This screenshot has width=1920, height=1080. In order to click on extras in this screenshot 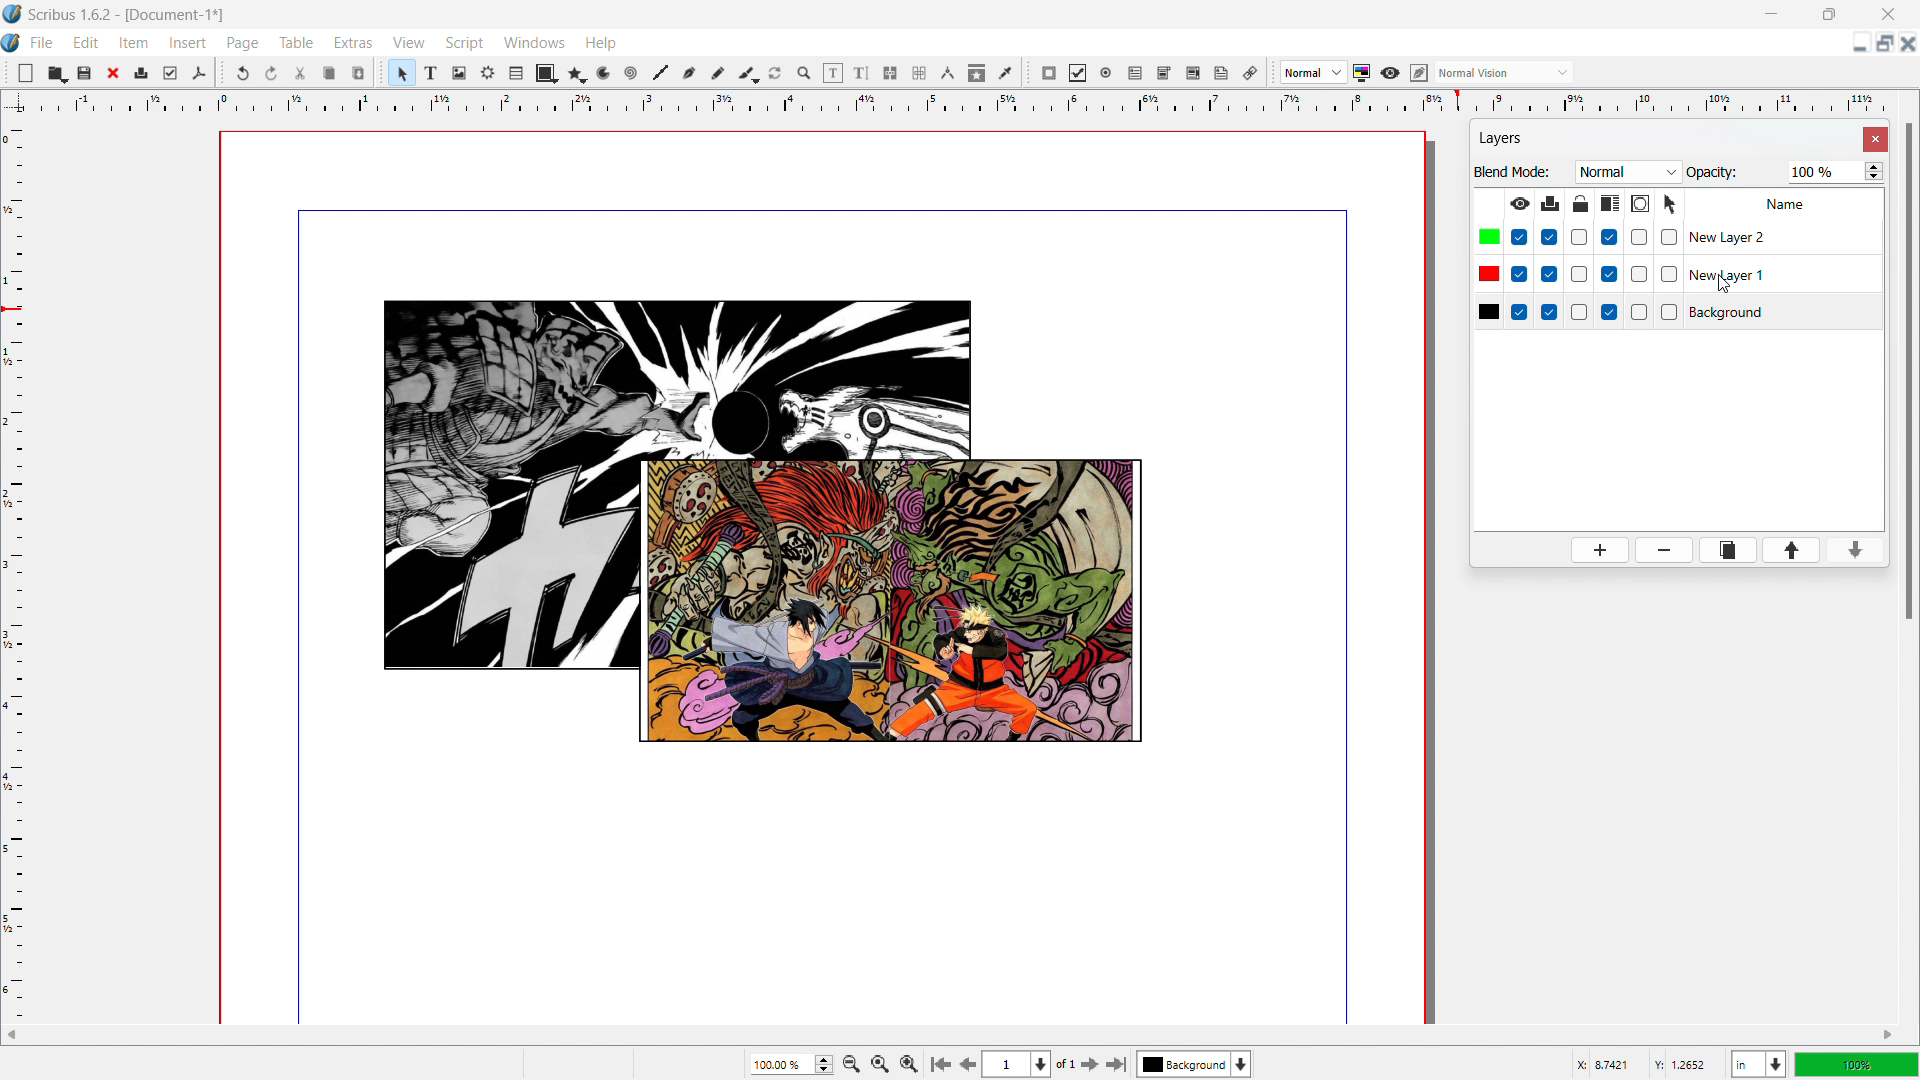, I will do `click(353, 42)`.